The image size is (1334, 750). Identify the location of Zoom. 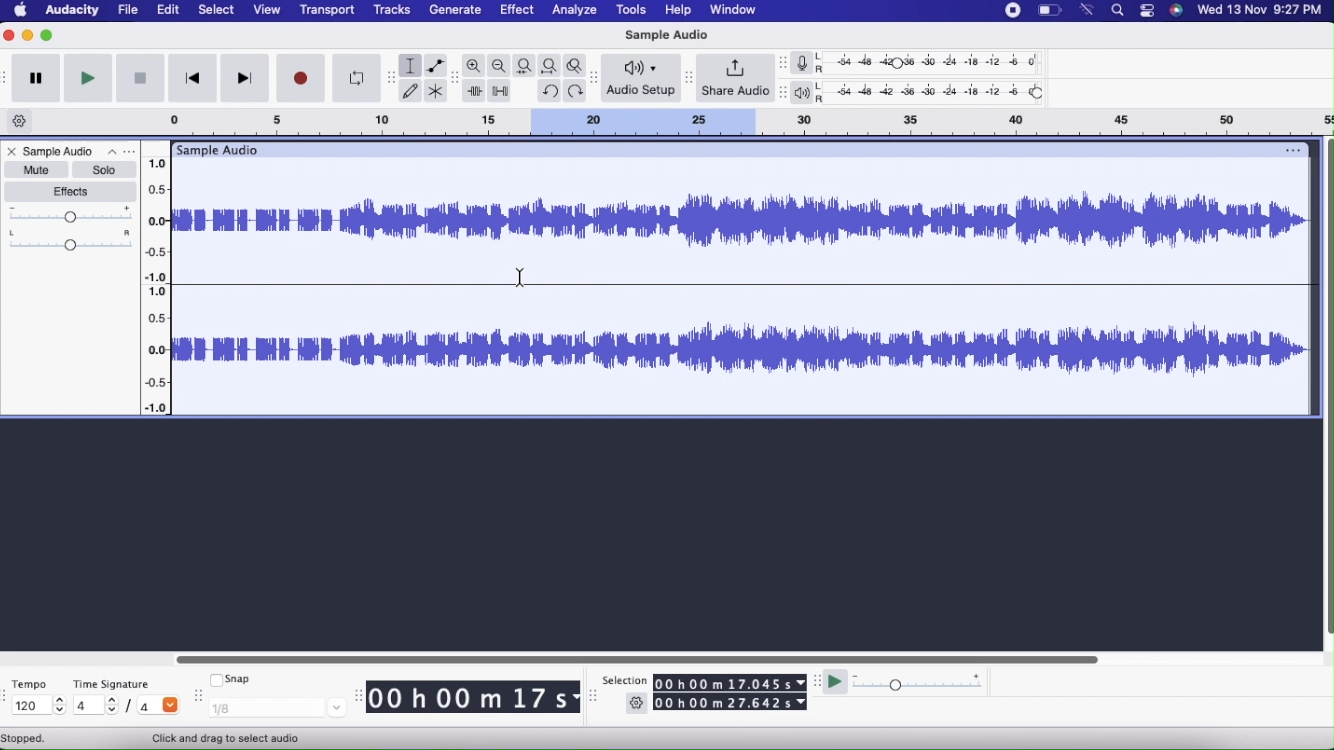
(475, 66).